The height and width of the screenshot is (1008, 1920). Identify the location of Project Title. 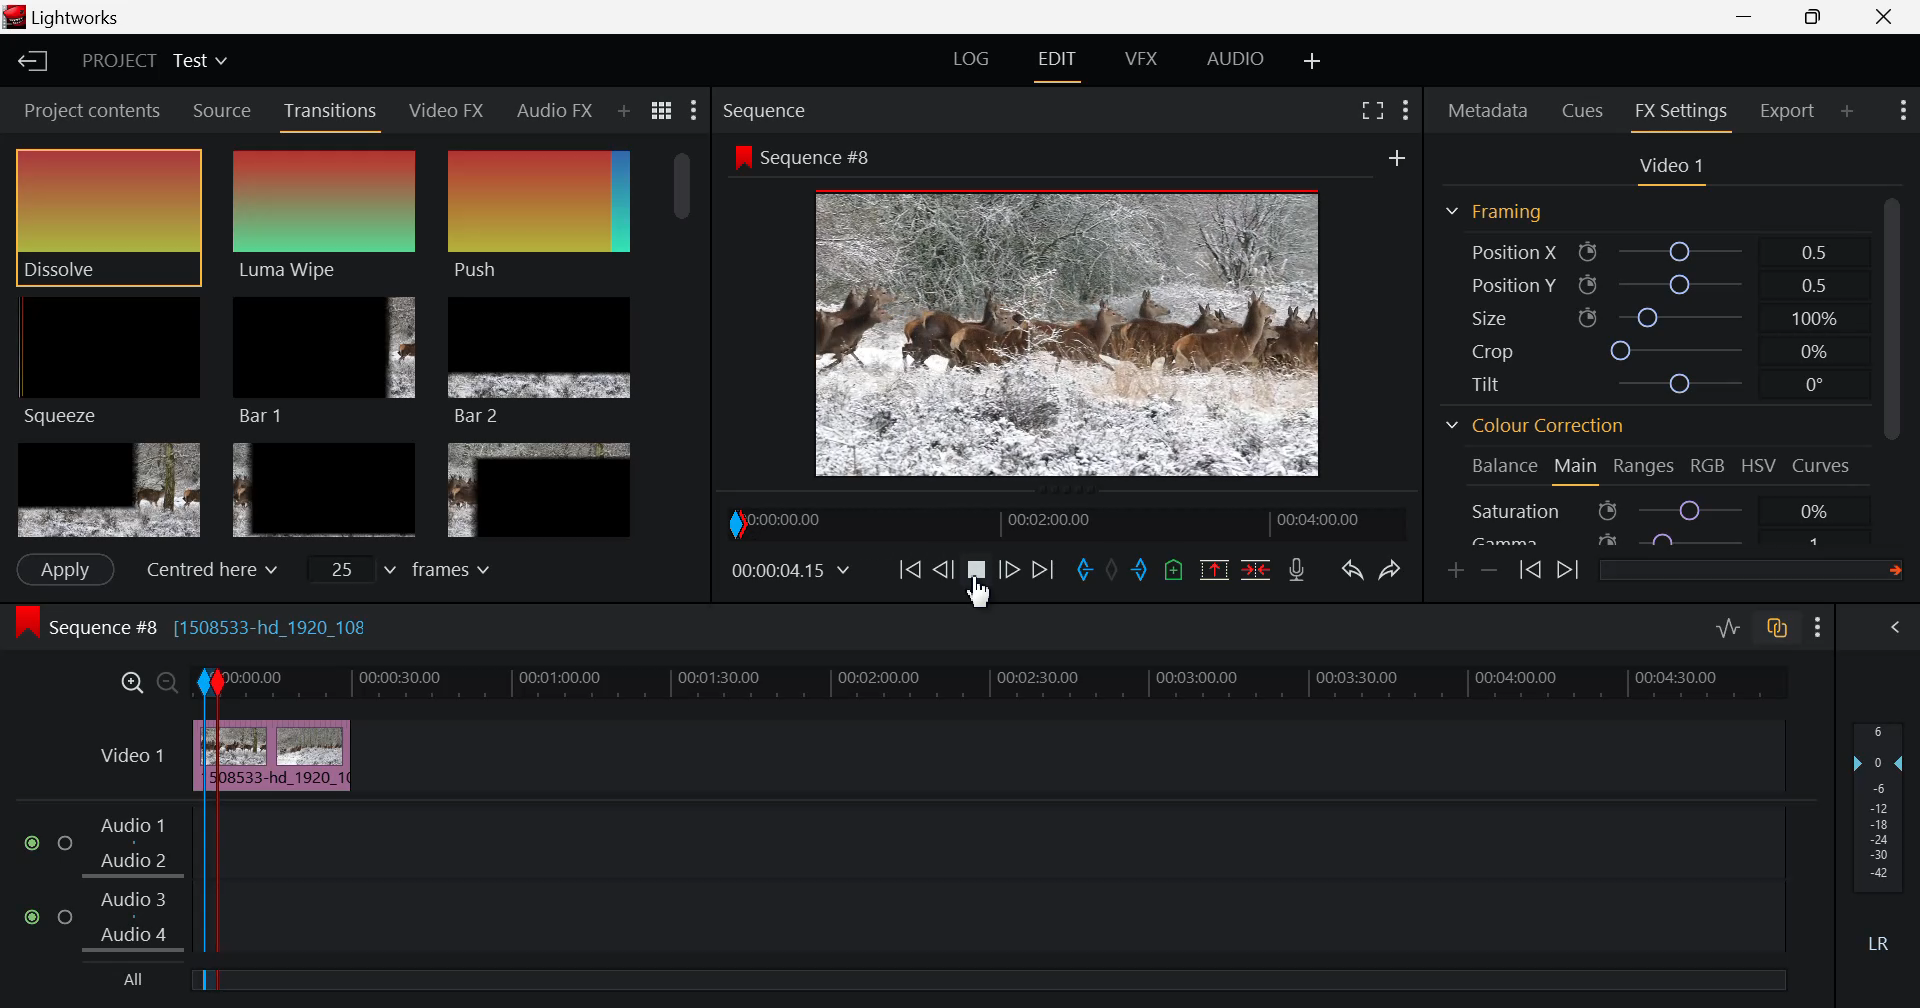
(154, 63).